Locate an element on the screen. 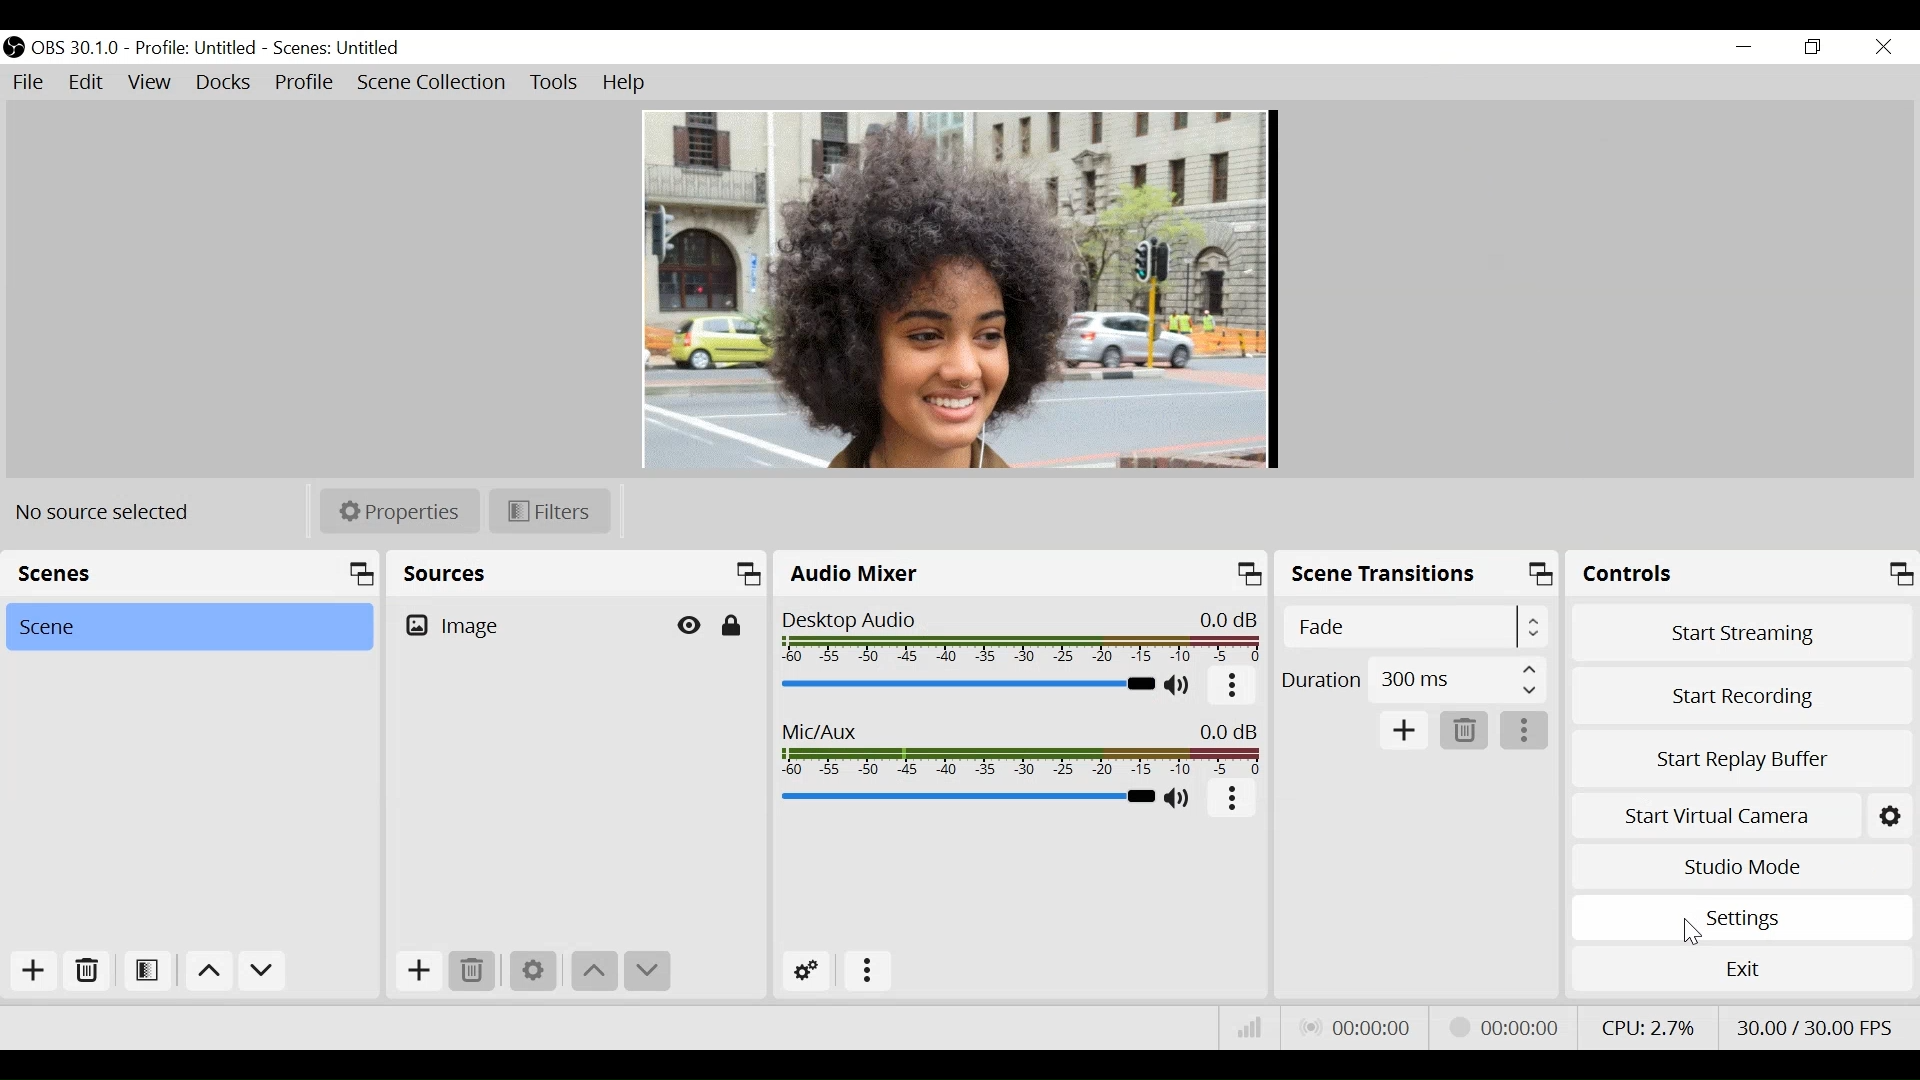  Profile: Untitled - Scenes: Untitled is located at coordinates (274, 49).